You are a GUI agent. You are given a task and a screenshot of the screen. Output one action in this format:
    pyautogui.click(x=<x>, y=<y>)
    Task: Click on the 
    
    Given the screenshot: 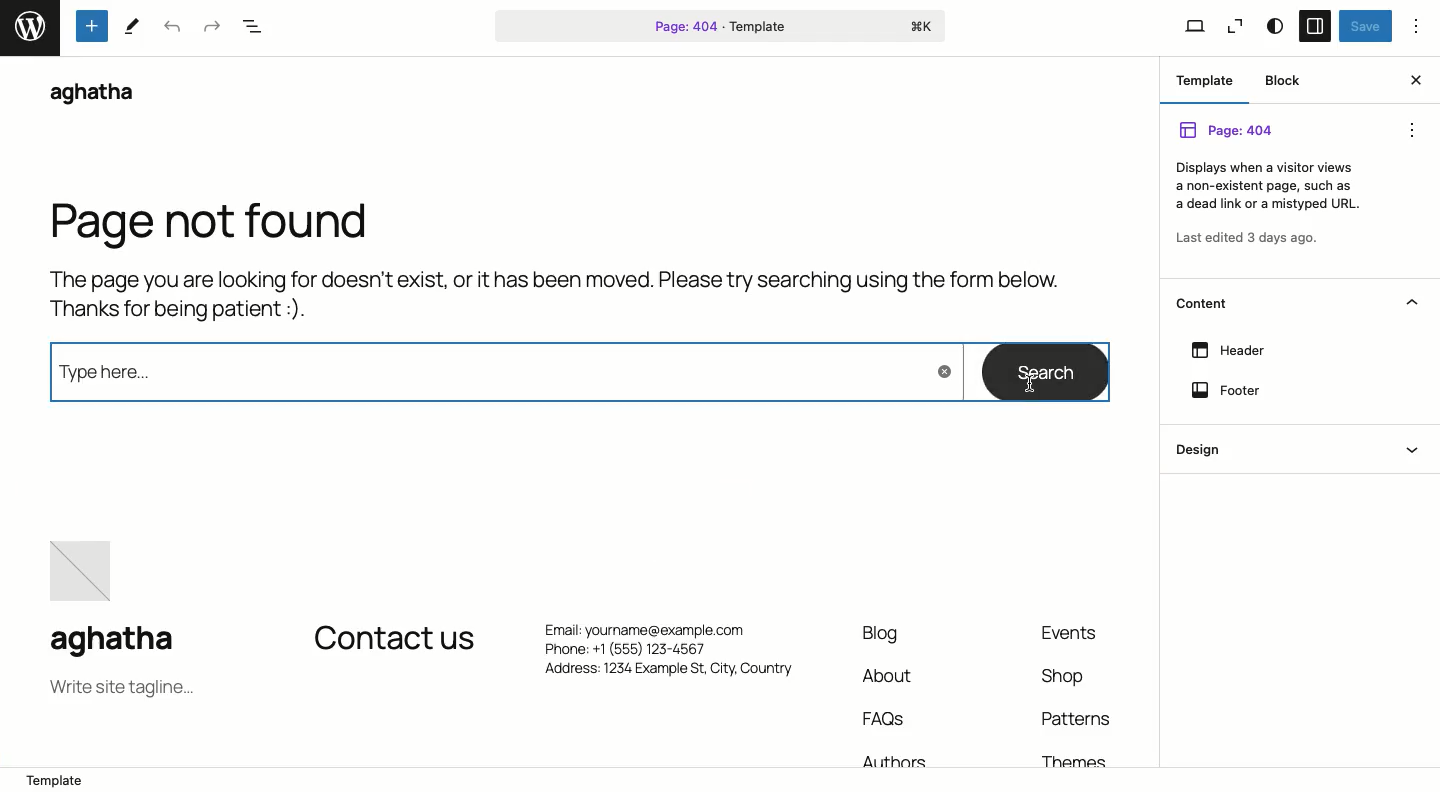 What is the action you would take?
    pyautogui.click(x=550, y=298)
    